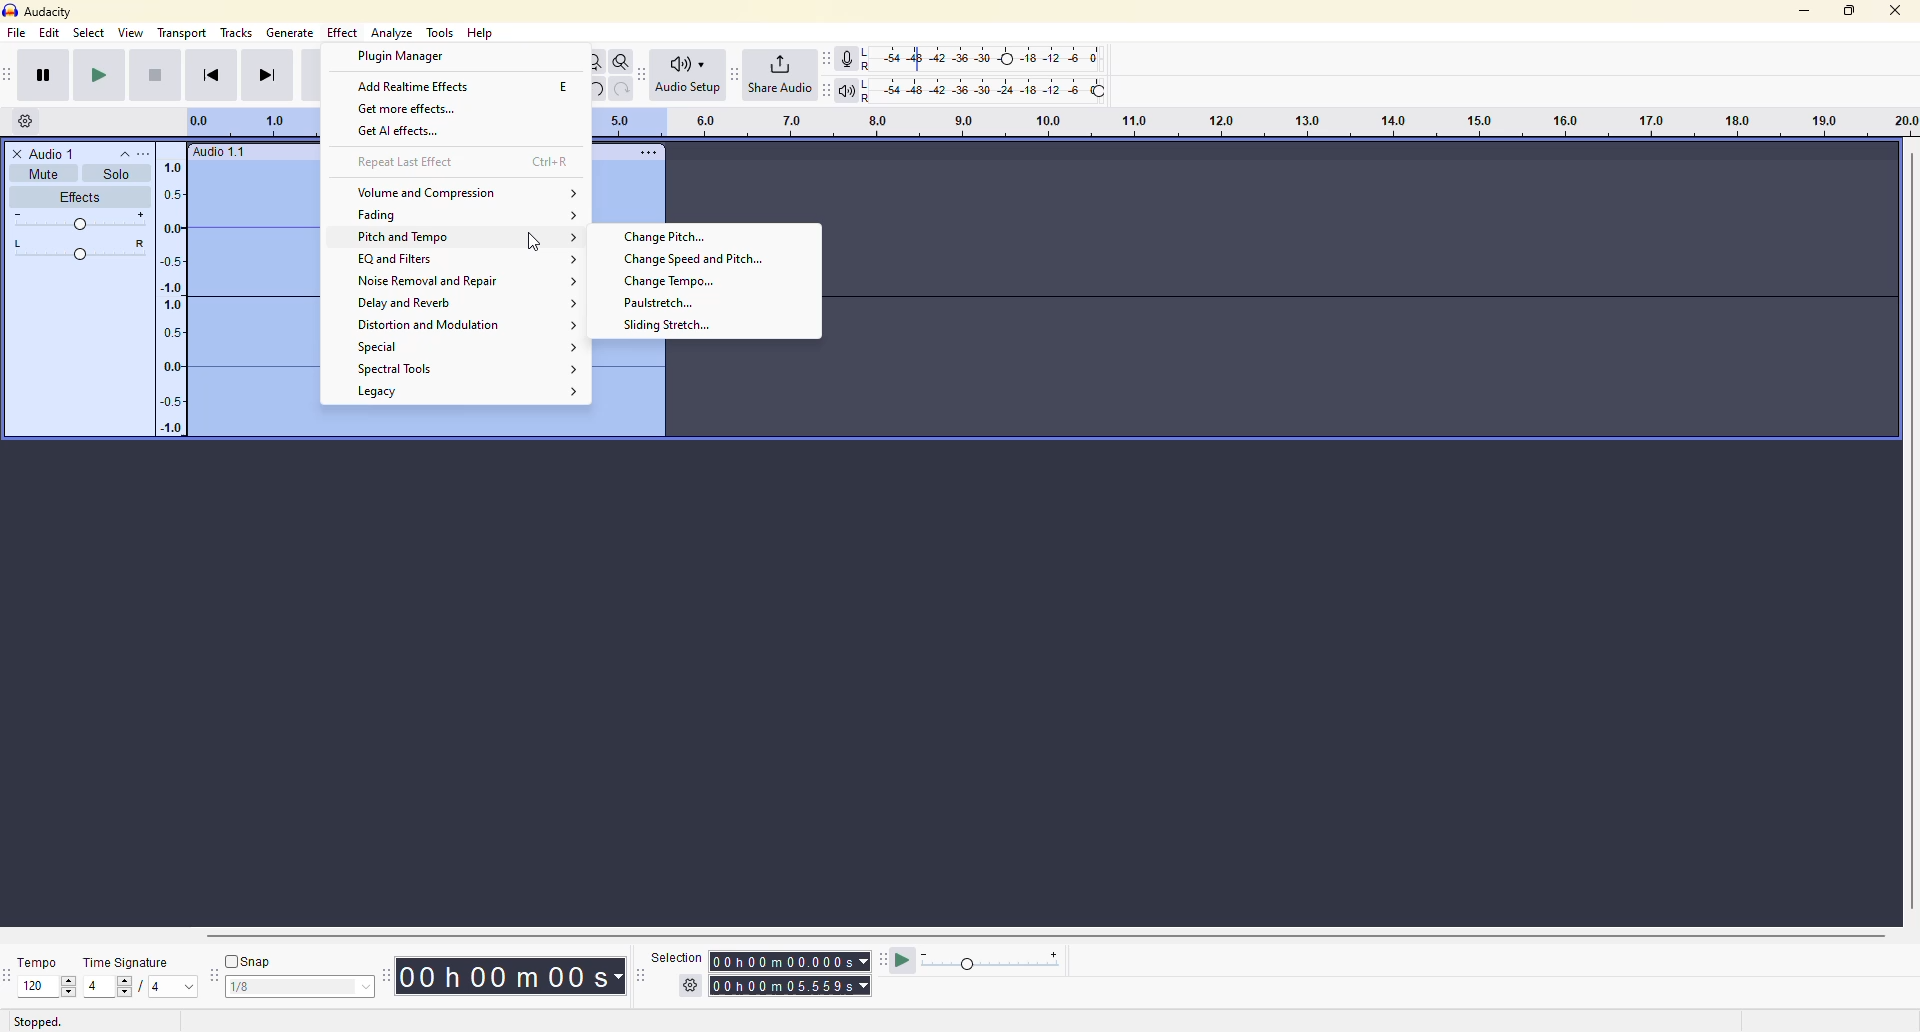 The image size is (1920, 1032). I want to click on 120, so click(36, 985).